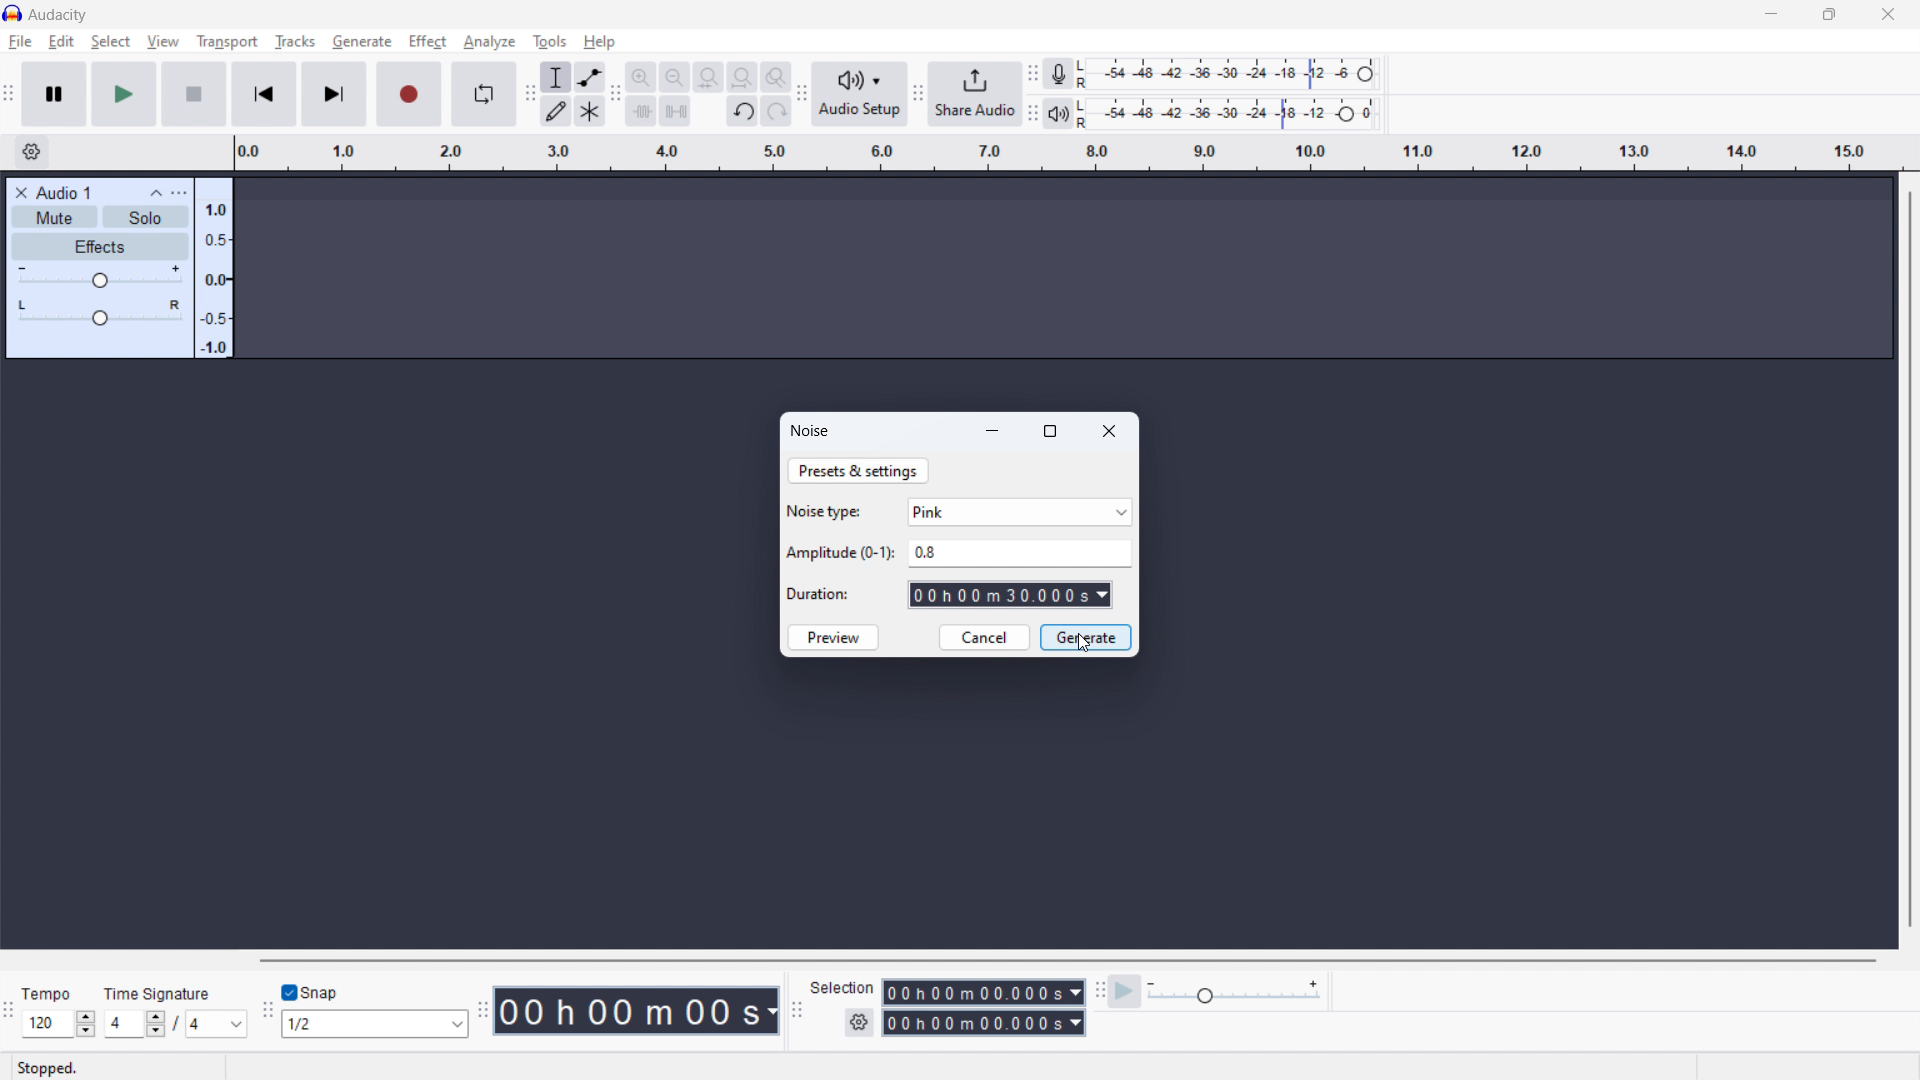 The image size is (1920, 1080). I want to click on amplitude, so click(213, 269).